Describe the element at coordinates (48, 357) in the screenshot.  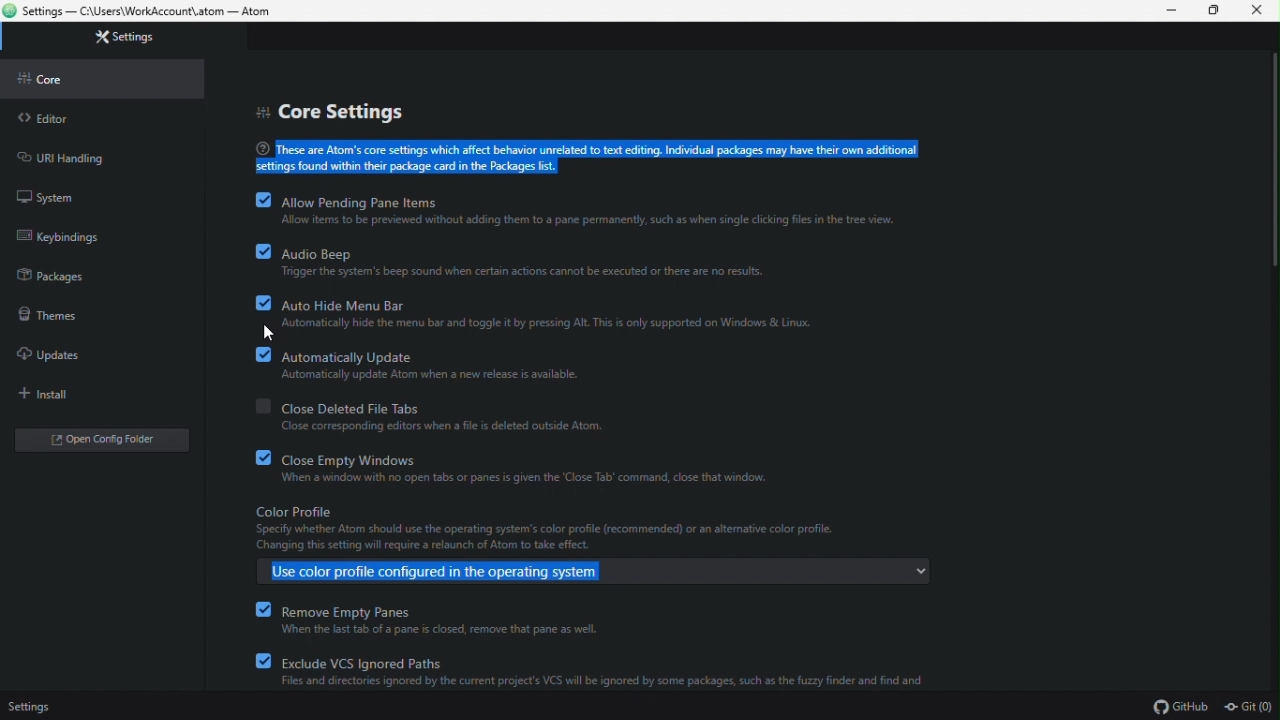
I see `updates` at that location.